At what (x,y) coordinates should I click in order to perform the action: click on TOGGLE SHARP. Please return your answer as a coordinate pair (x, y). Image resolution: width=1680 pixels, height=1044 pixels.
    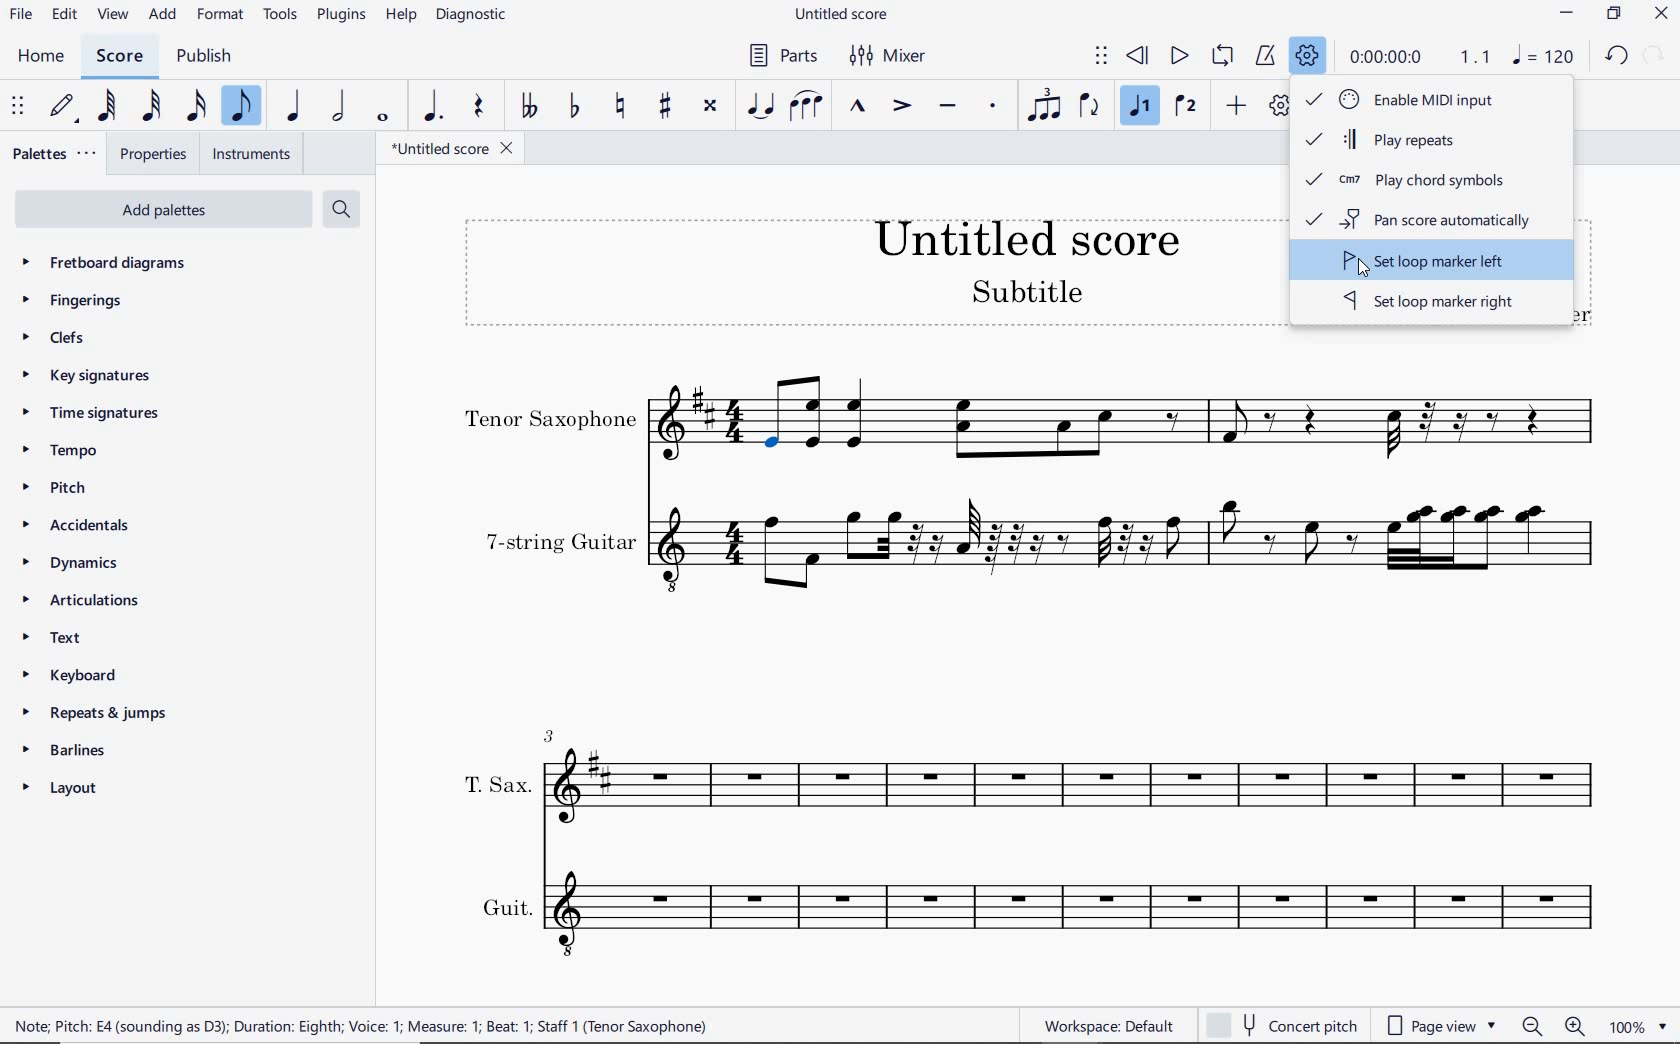
    Looking at the image, I should click on (666, 105).